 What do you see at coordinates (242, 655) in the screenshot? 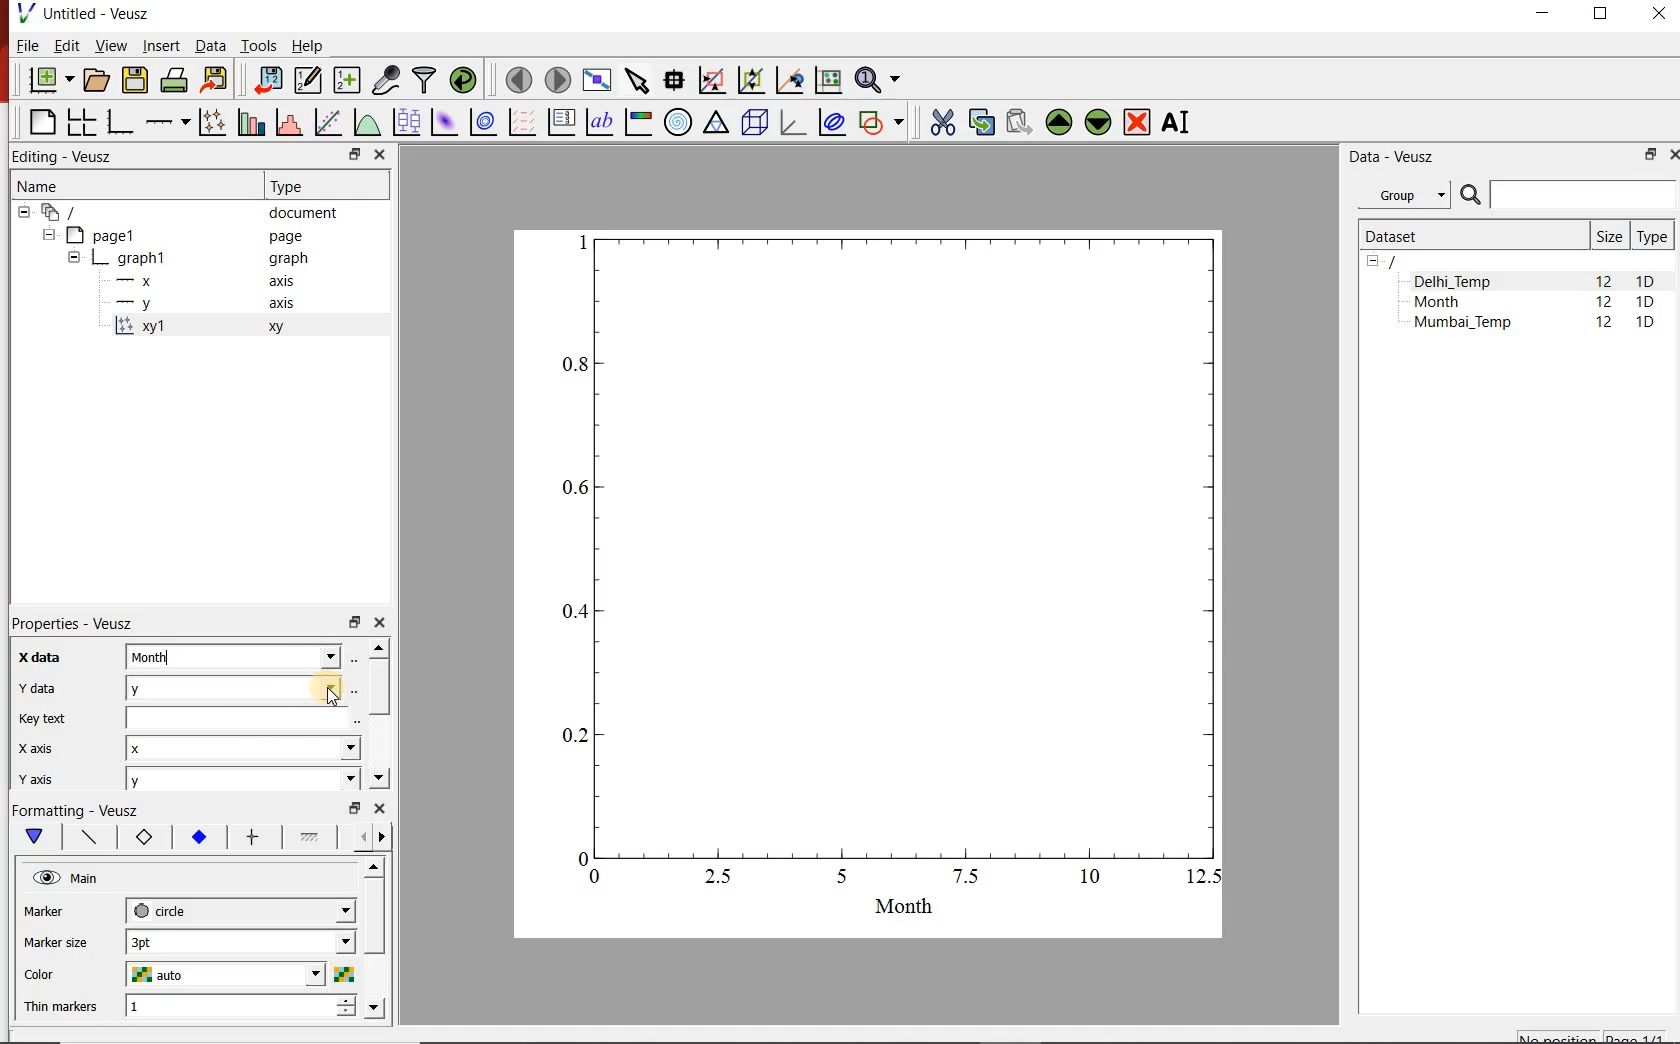
I see `month` at bounding box center [242, 655].